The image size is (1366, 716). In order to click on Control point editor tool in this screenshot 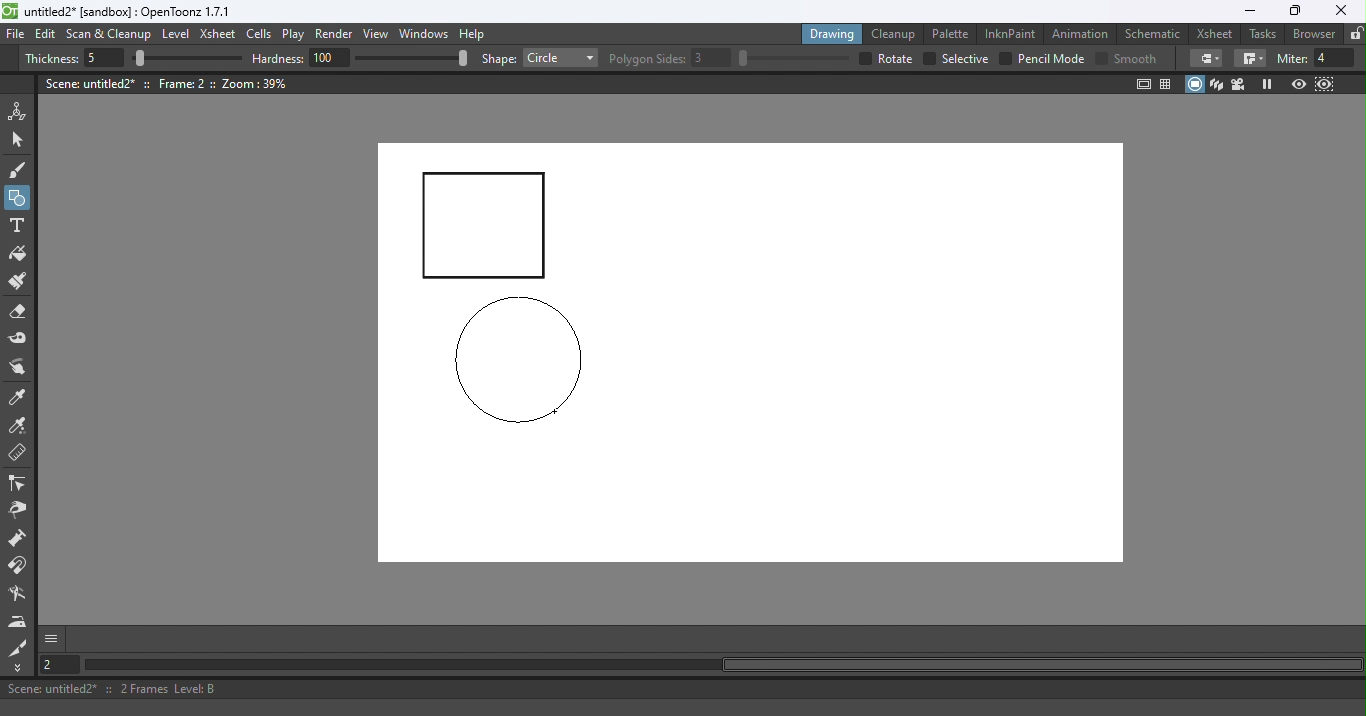, I will do `click(18, 485)`.